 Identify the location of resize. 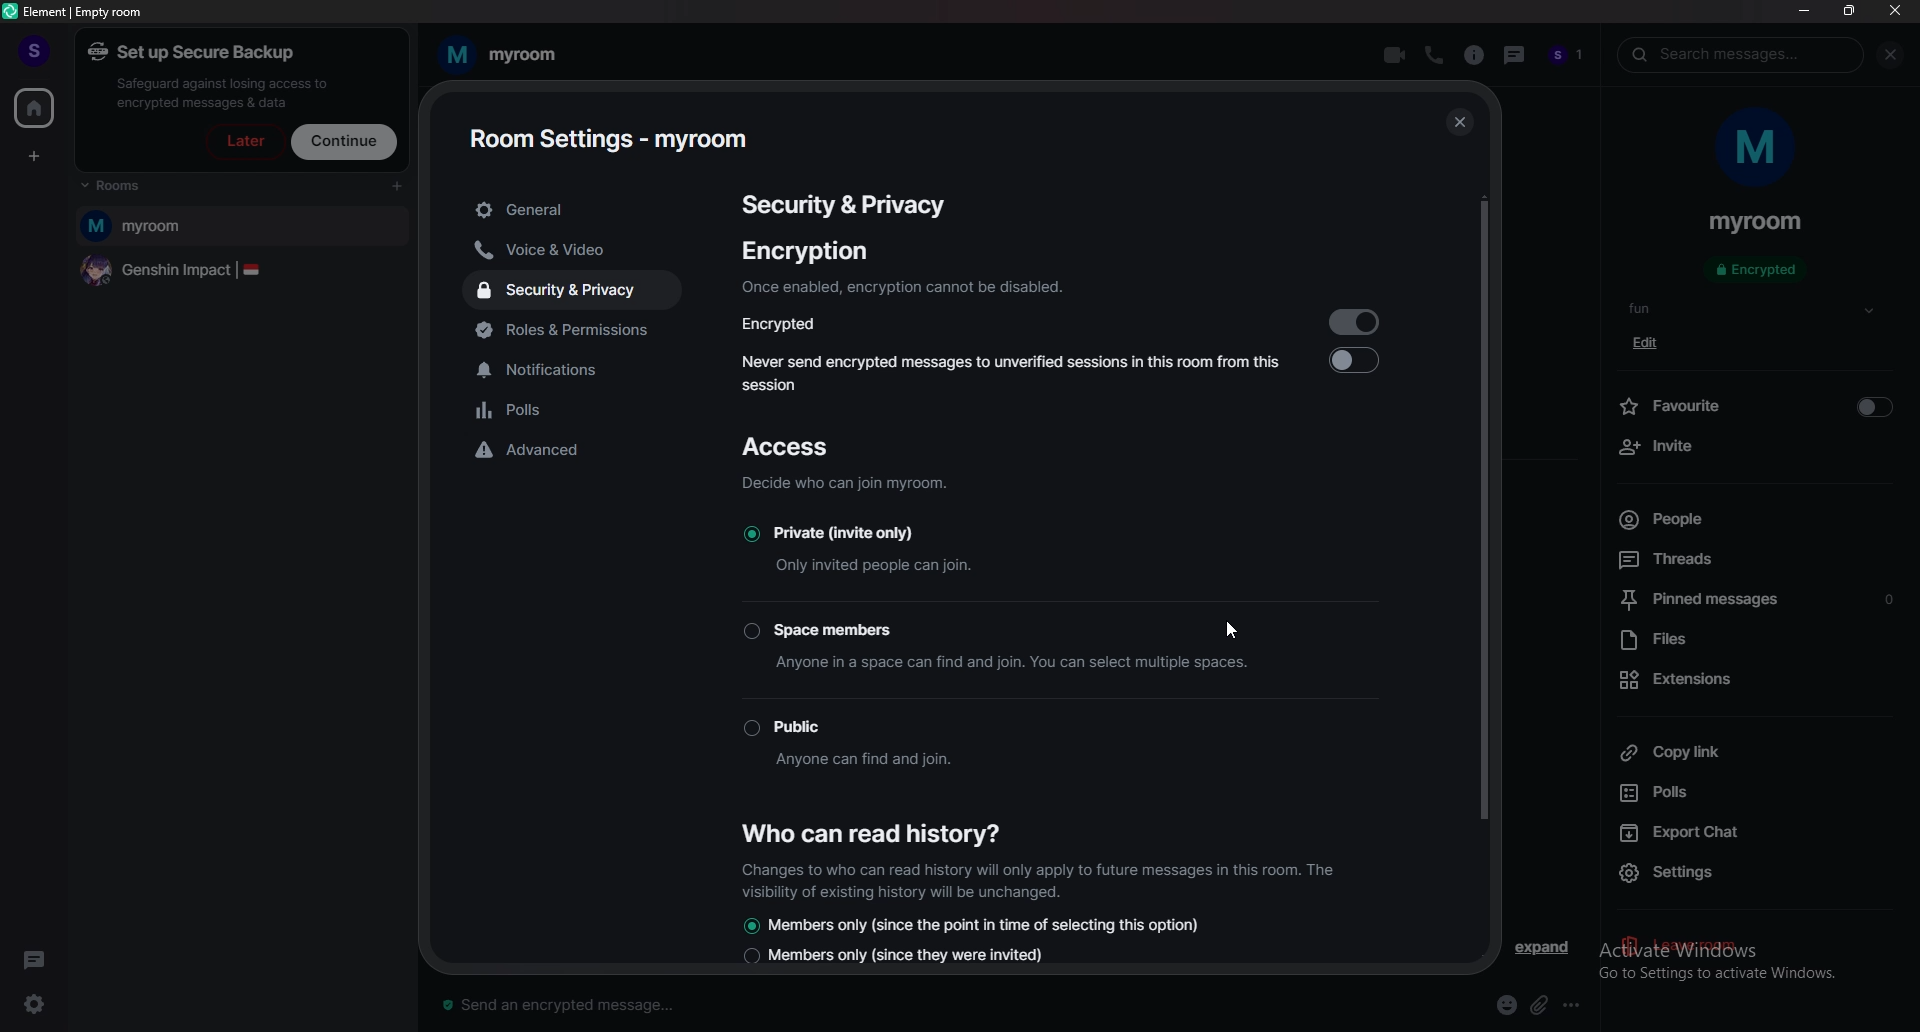
(1849, 11).